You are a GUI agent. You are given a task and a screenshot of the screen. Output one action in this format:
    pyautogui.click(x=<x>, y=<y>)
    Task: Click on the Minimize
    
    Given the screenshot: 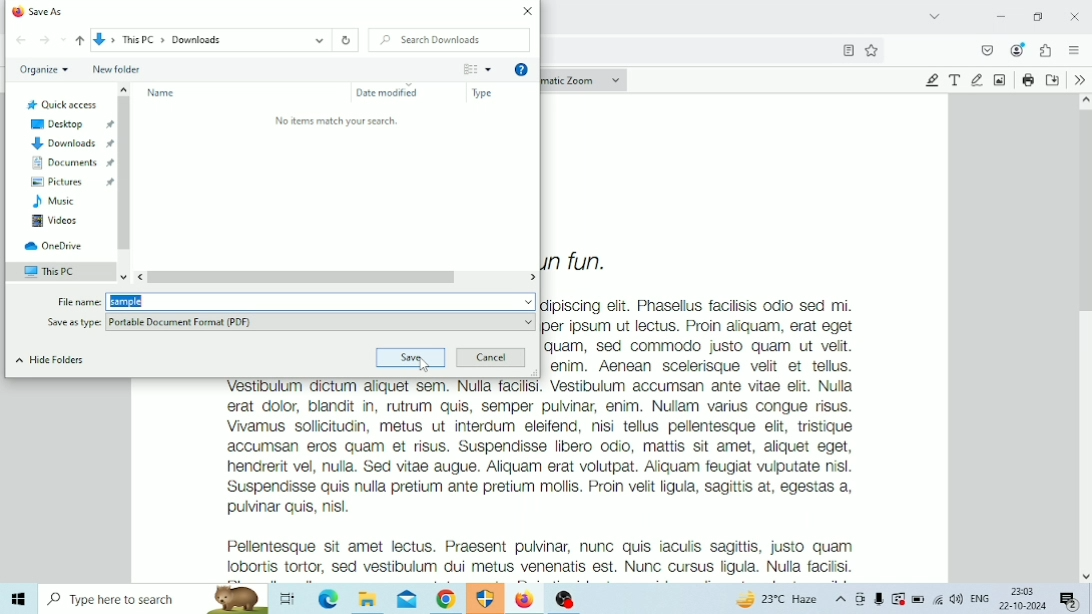 What is the action you would take?
    pyautogui.click(x=1001, y=17)
    